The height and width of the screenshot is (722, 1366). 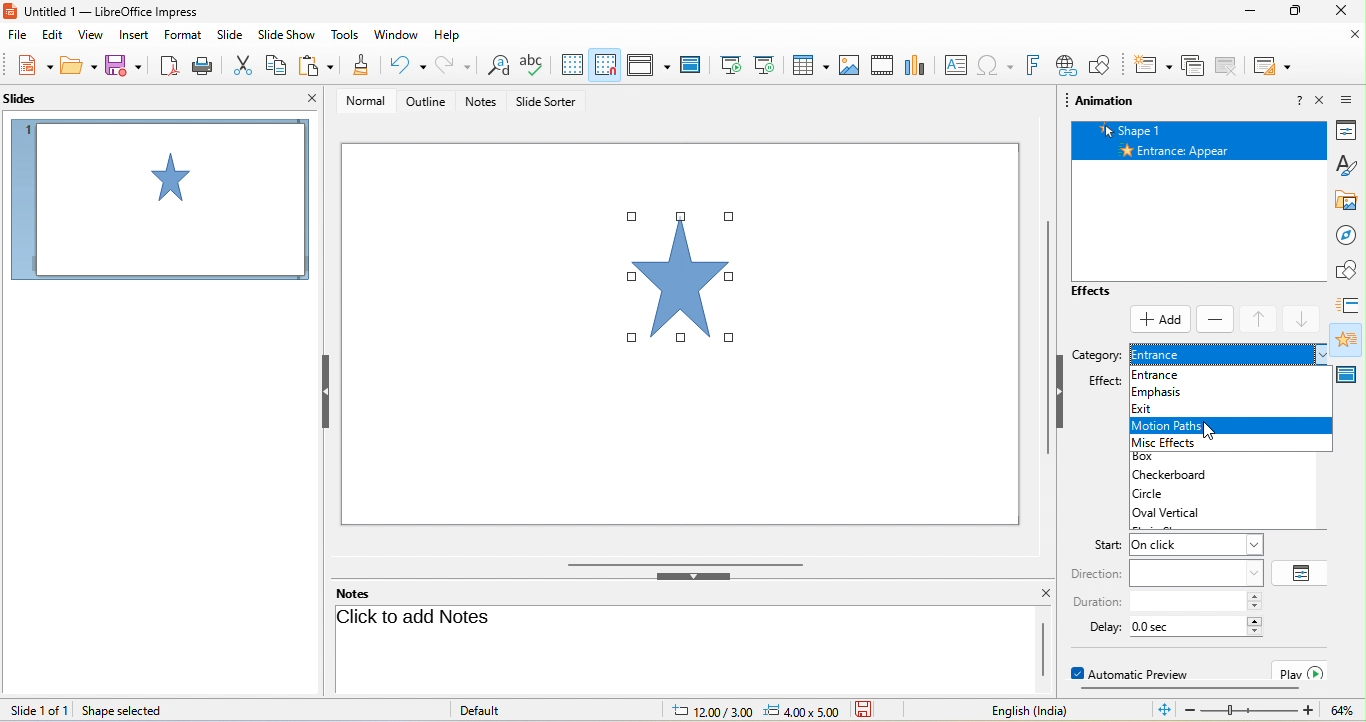 What do you see at coordinates (1253, 10) in the screenshot?
I see `minimize` at bounding box center [1253, 10].